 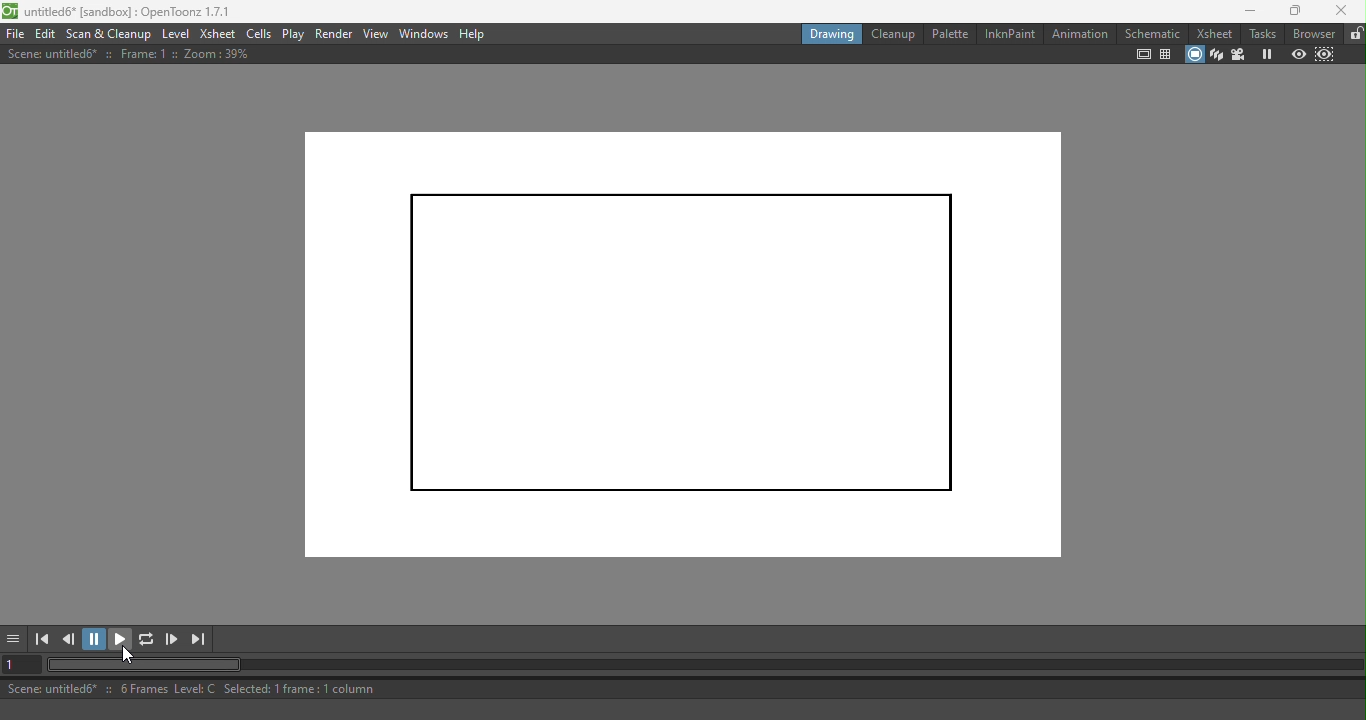 I want to click on Camera view, so click(x=1240, y=54).